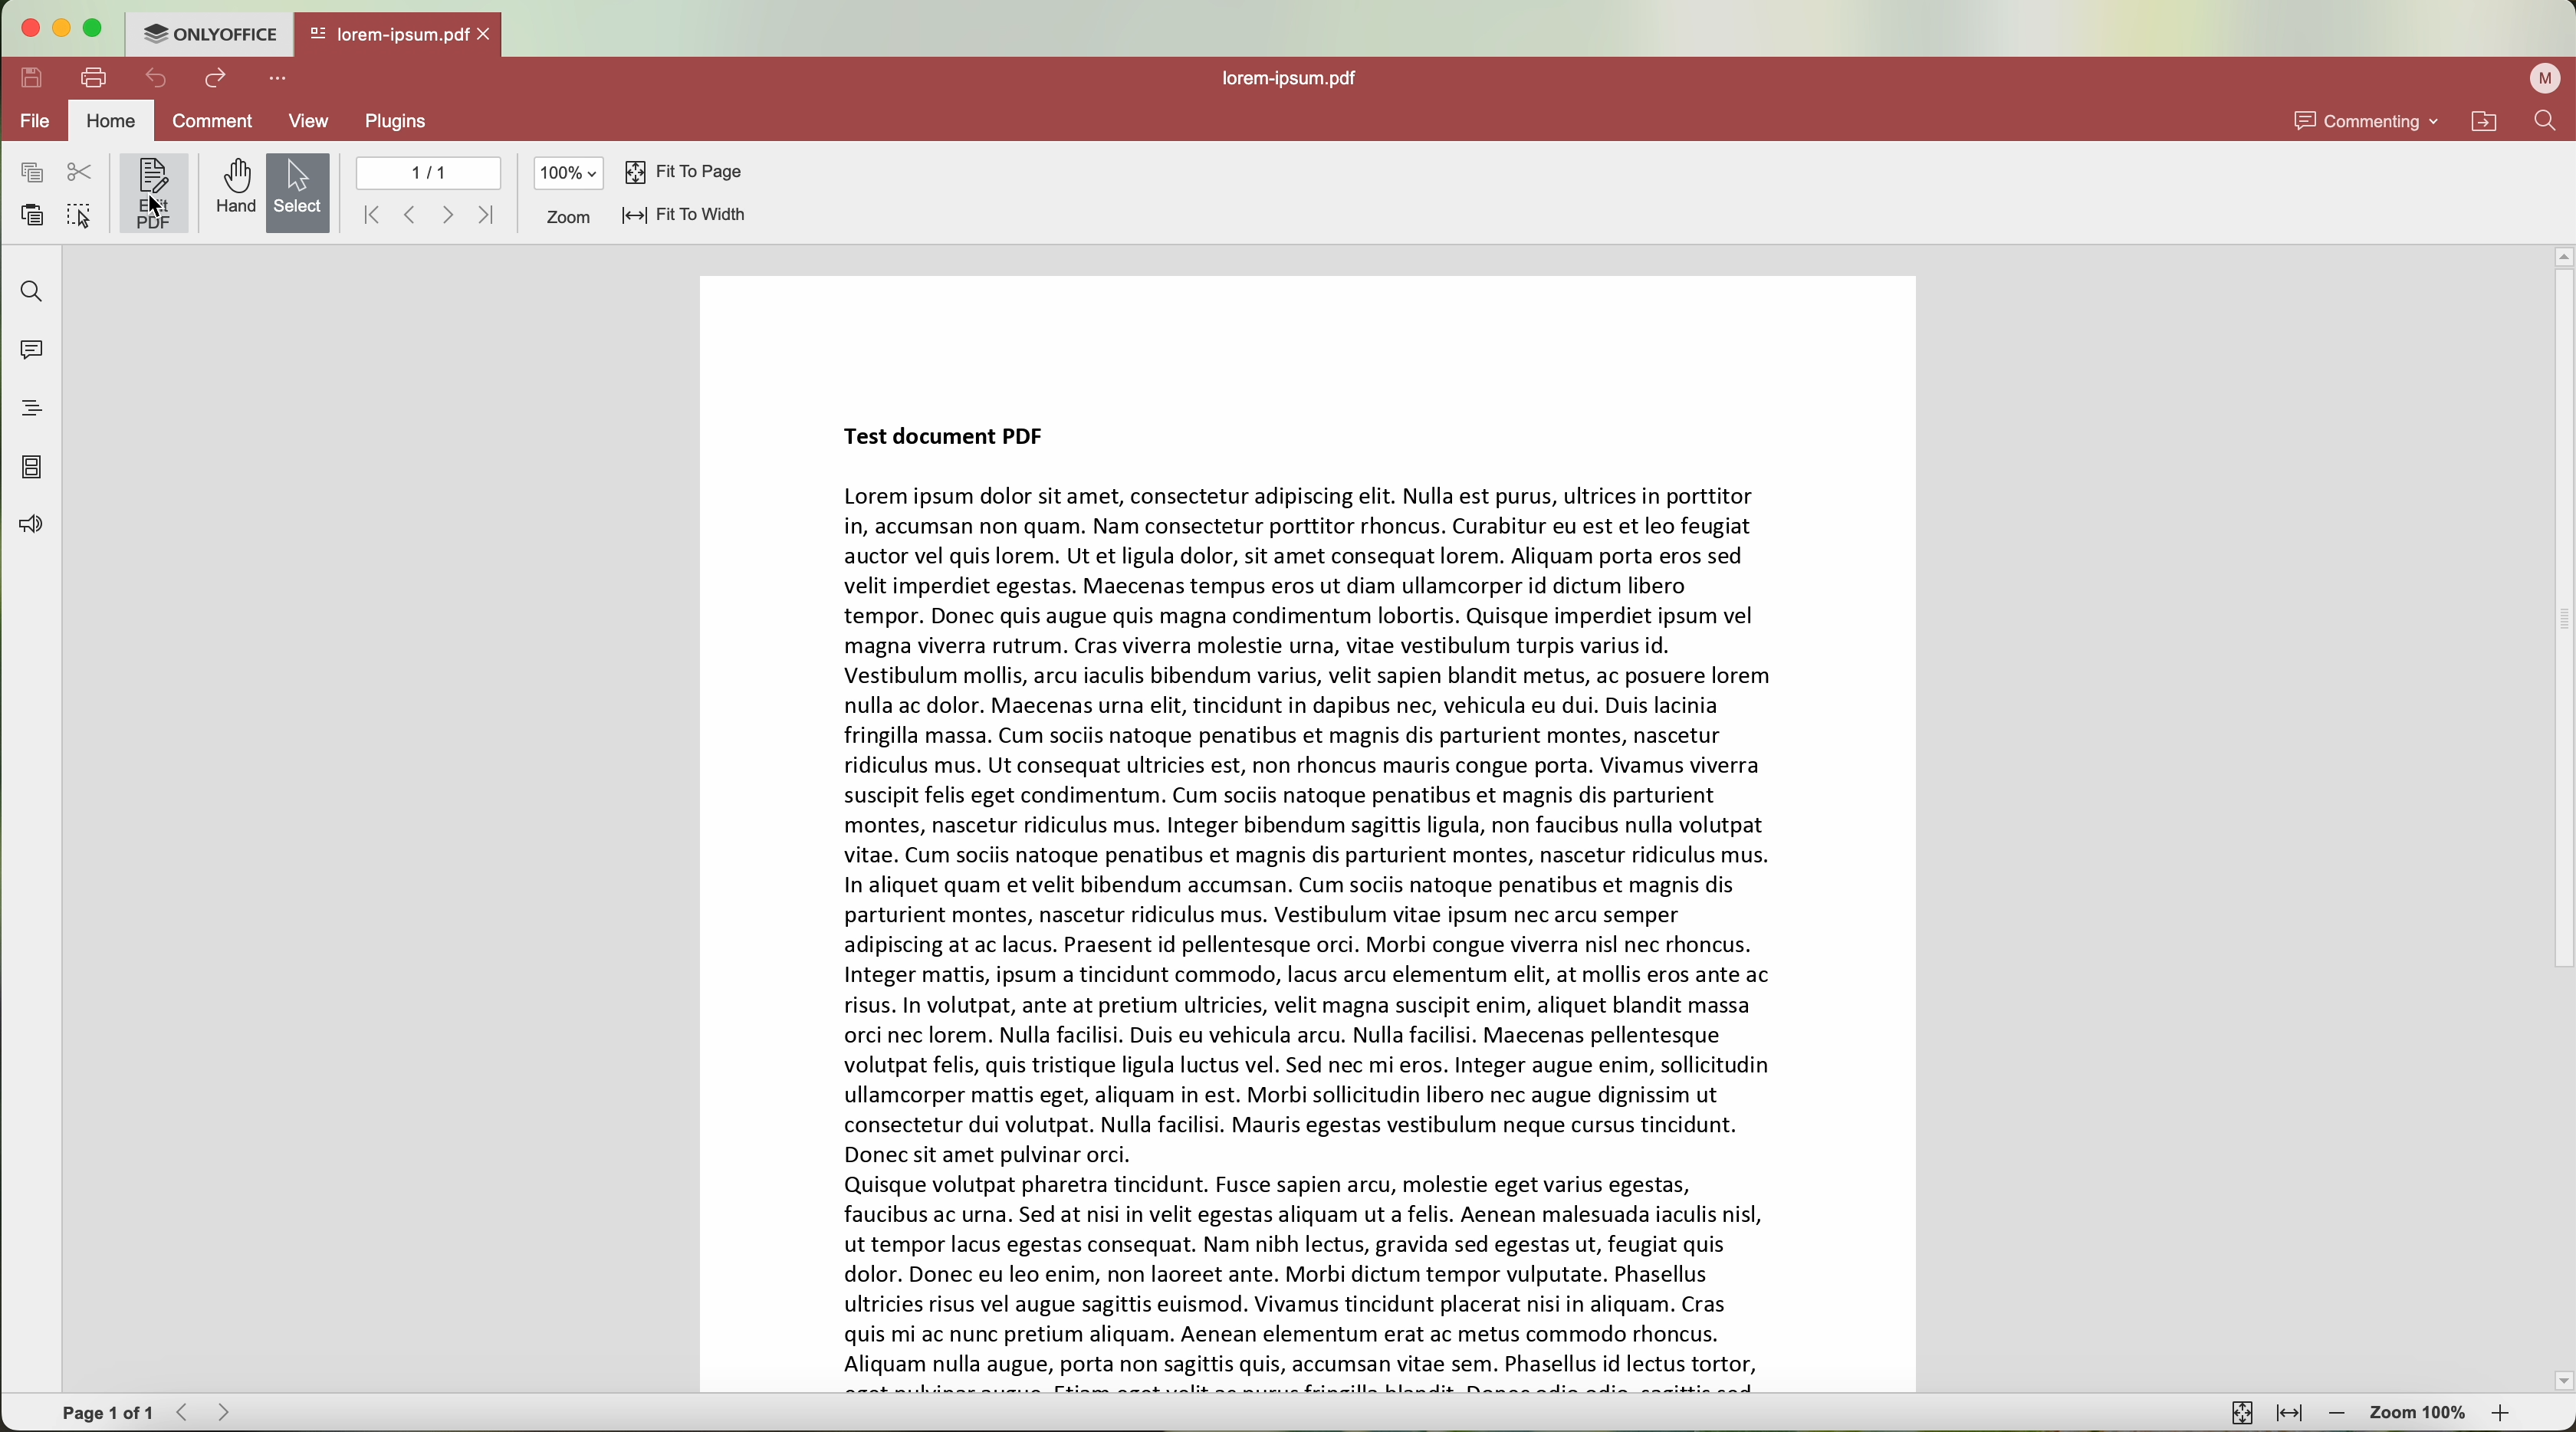 The image size is (2576, 1432). Describe the element at coordinates (687, 171) in the screenshot. I see `fit to page` at that location.